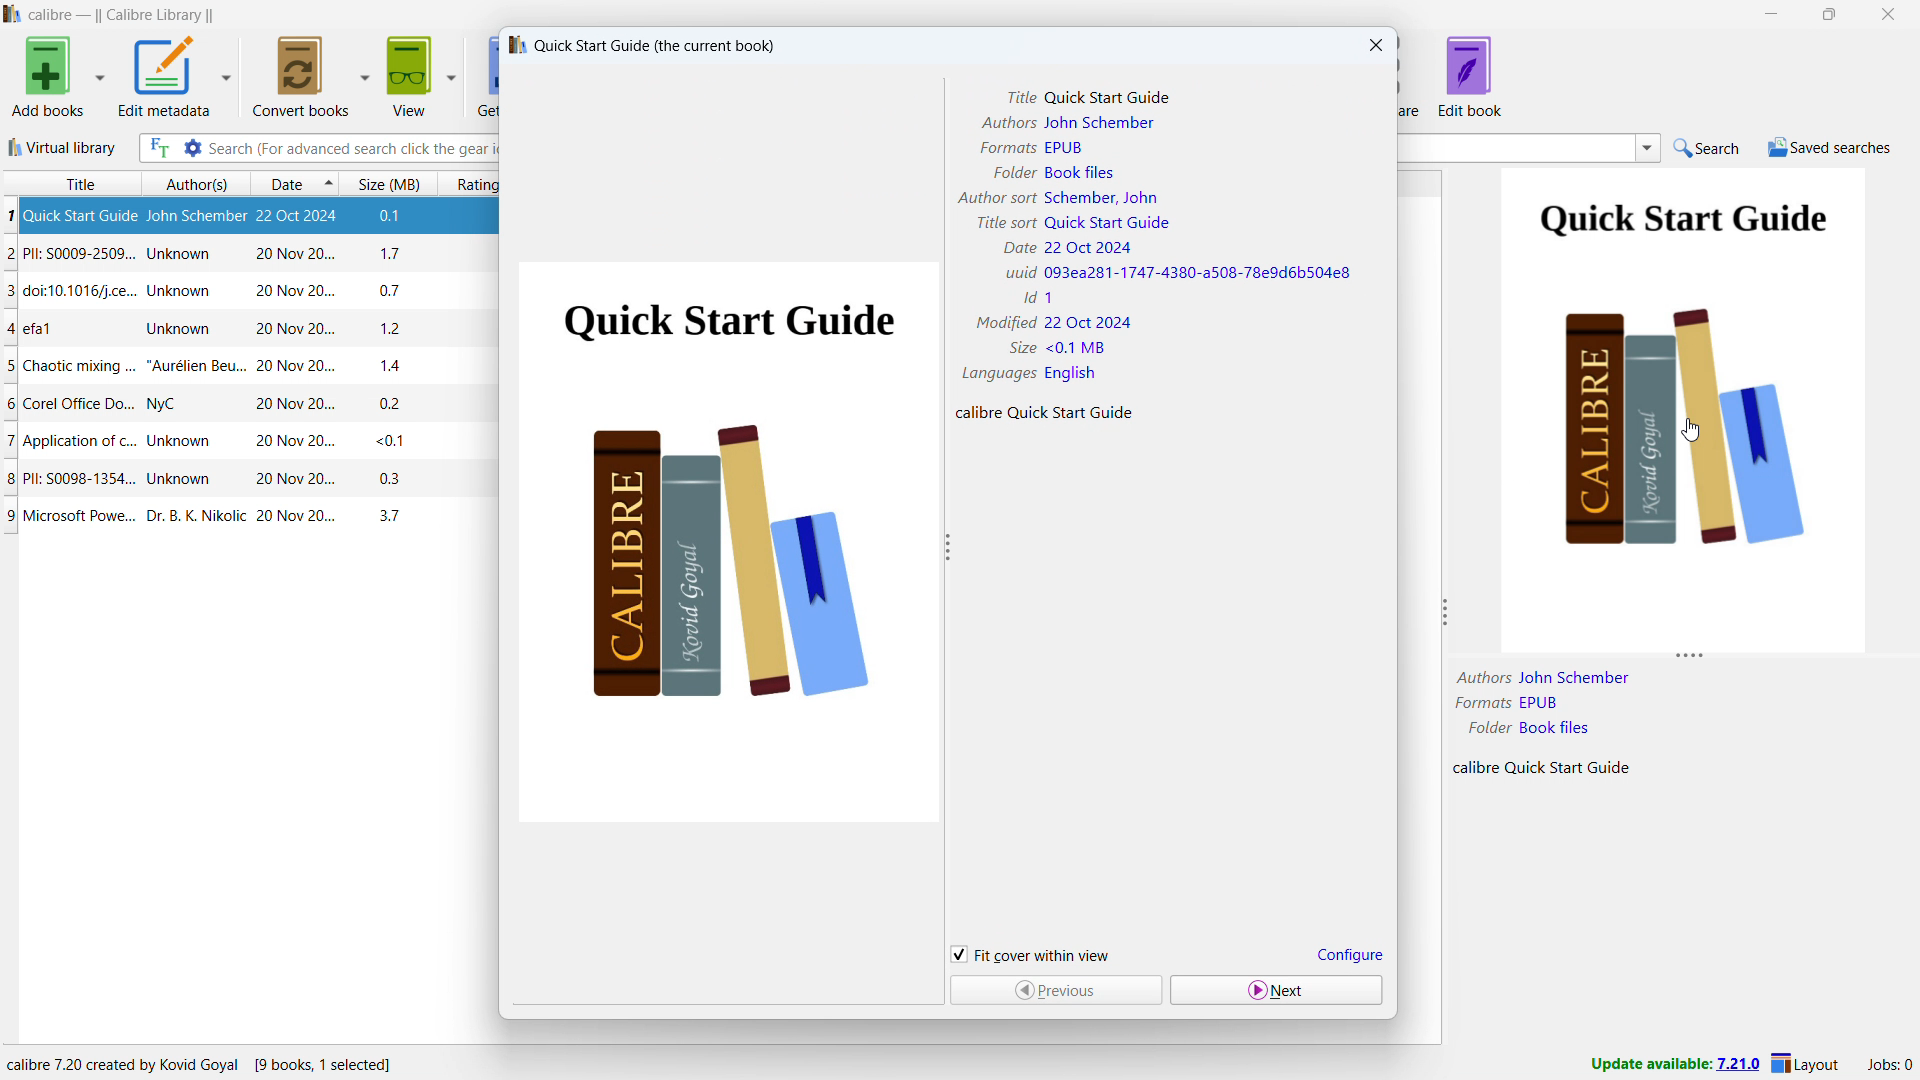 The height and width of the screenshot is (1080, 1920). Describe the element at coordinates (640, 46) in the screenshot. I see `Quick Start Guide (the current book)` at that location.